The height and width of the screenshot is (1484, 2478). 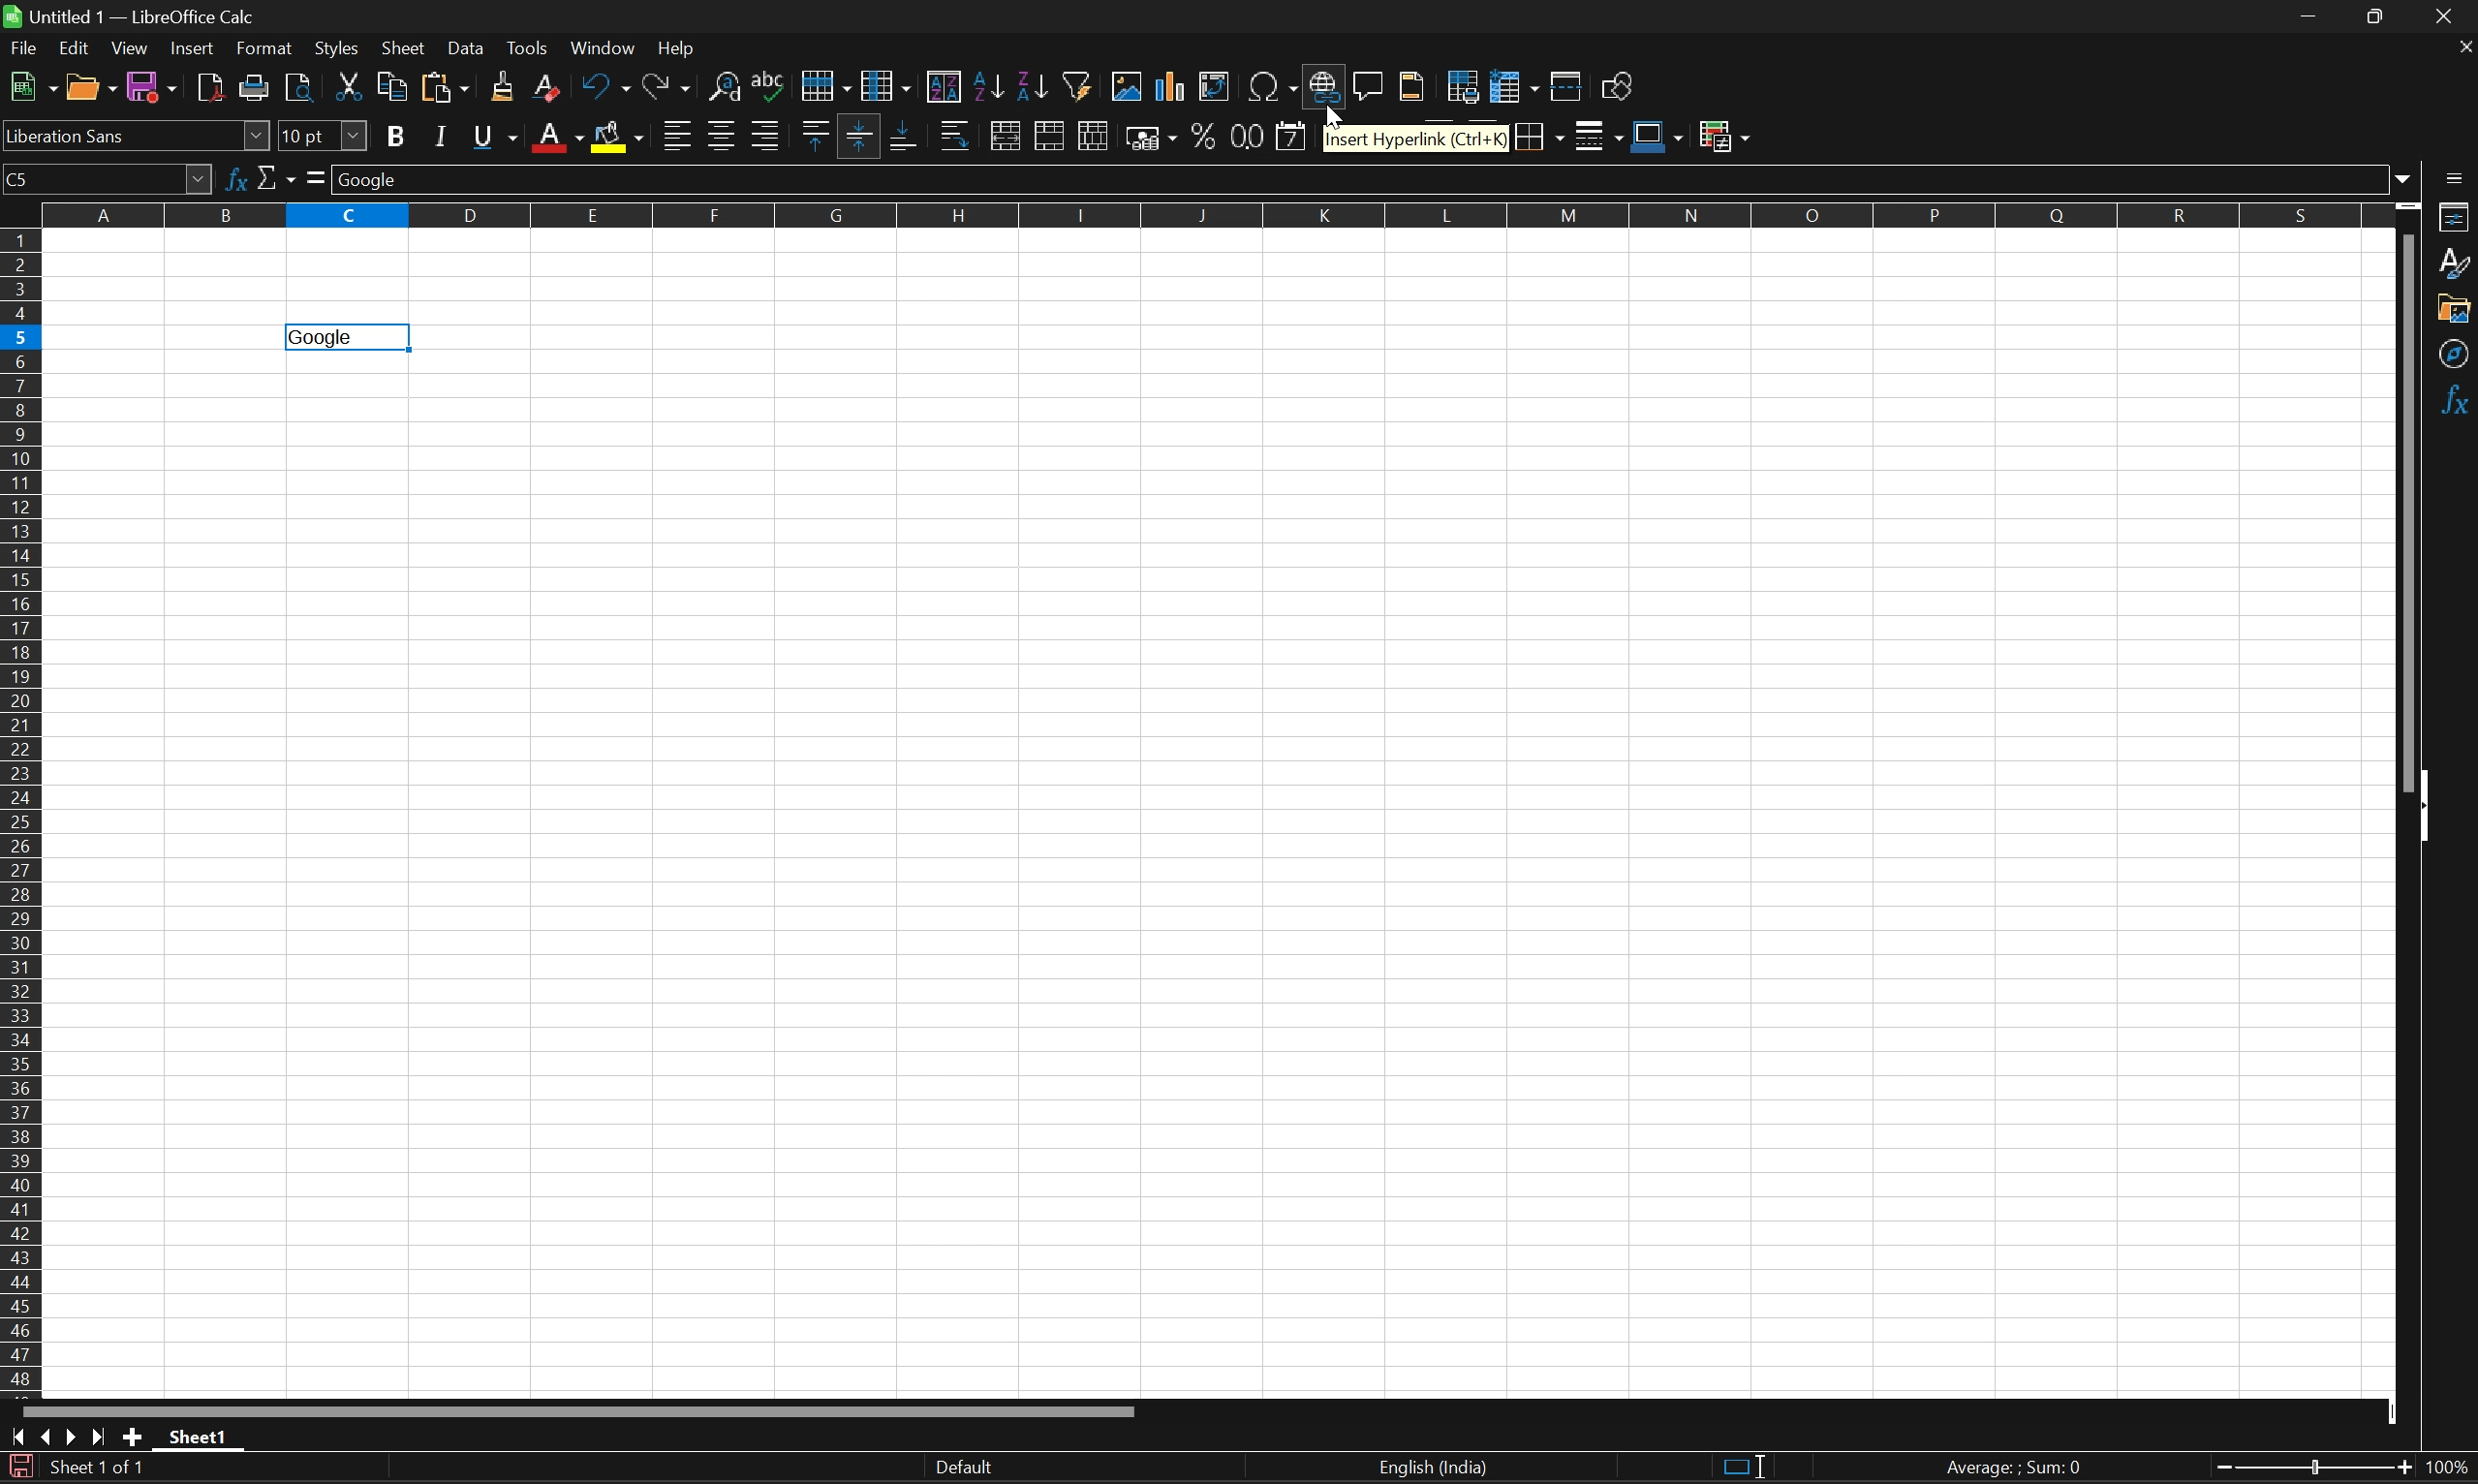 I want to click on Format, so click(x=266, y=47).